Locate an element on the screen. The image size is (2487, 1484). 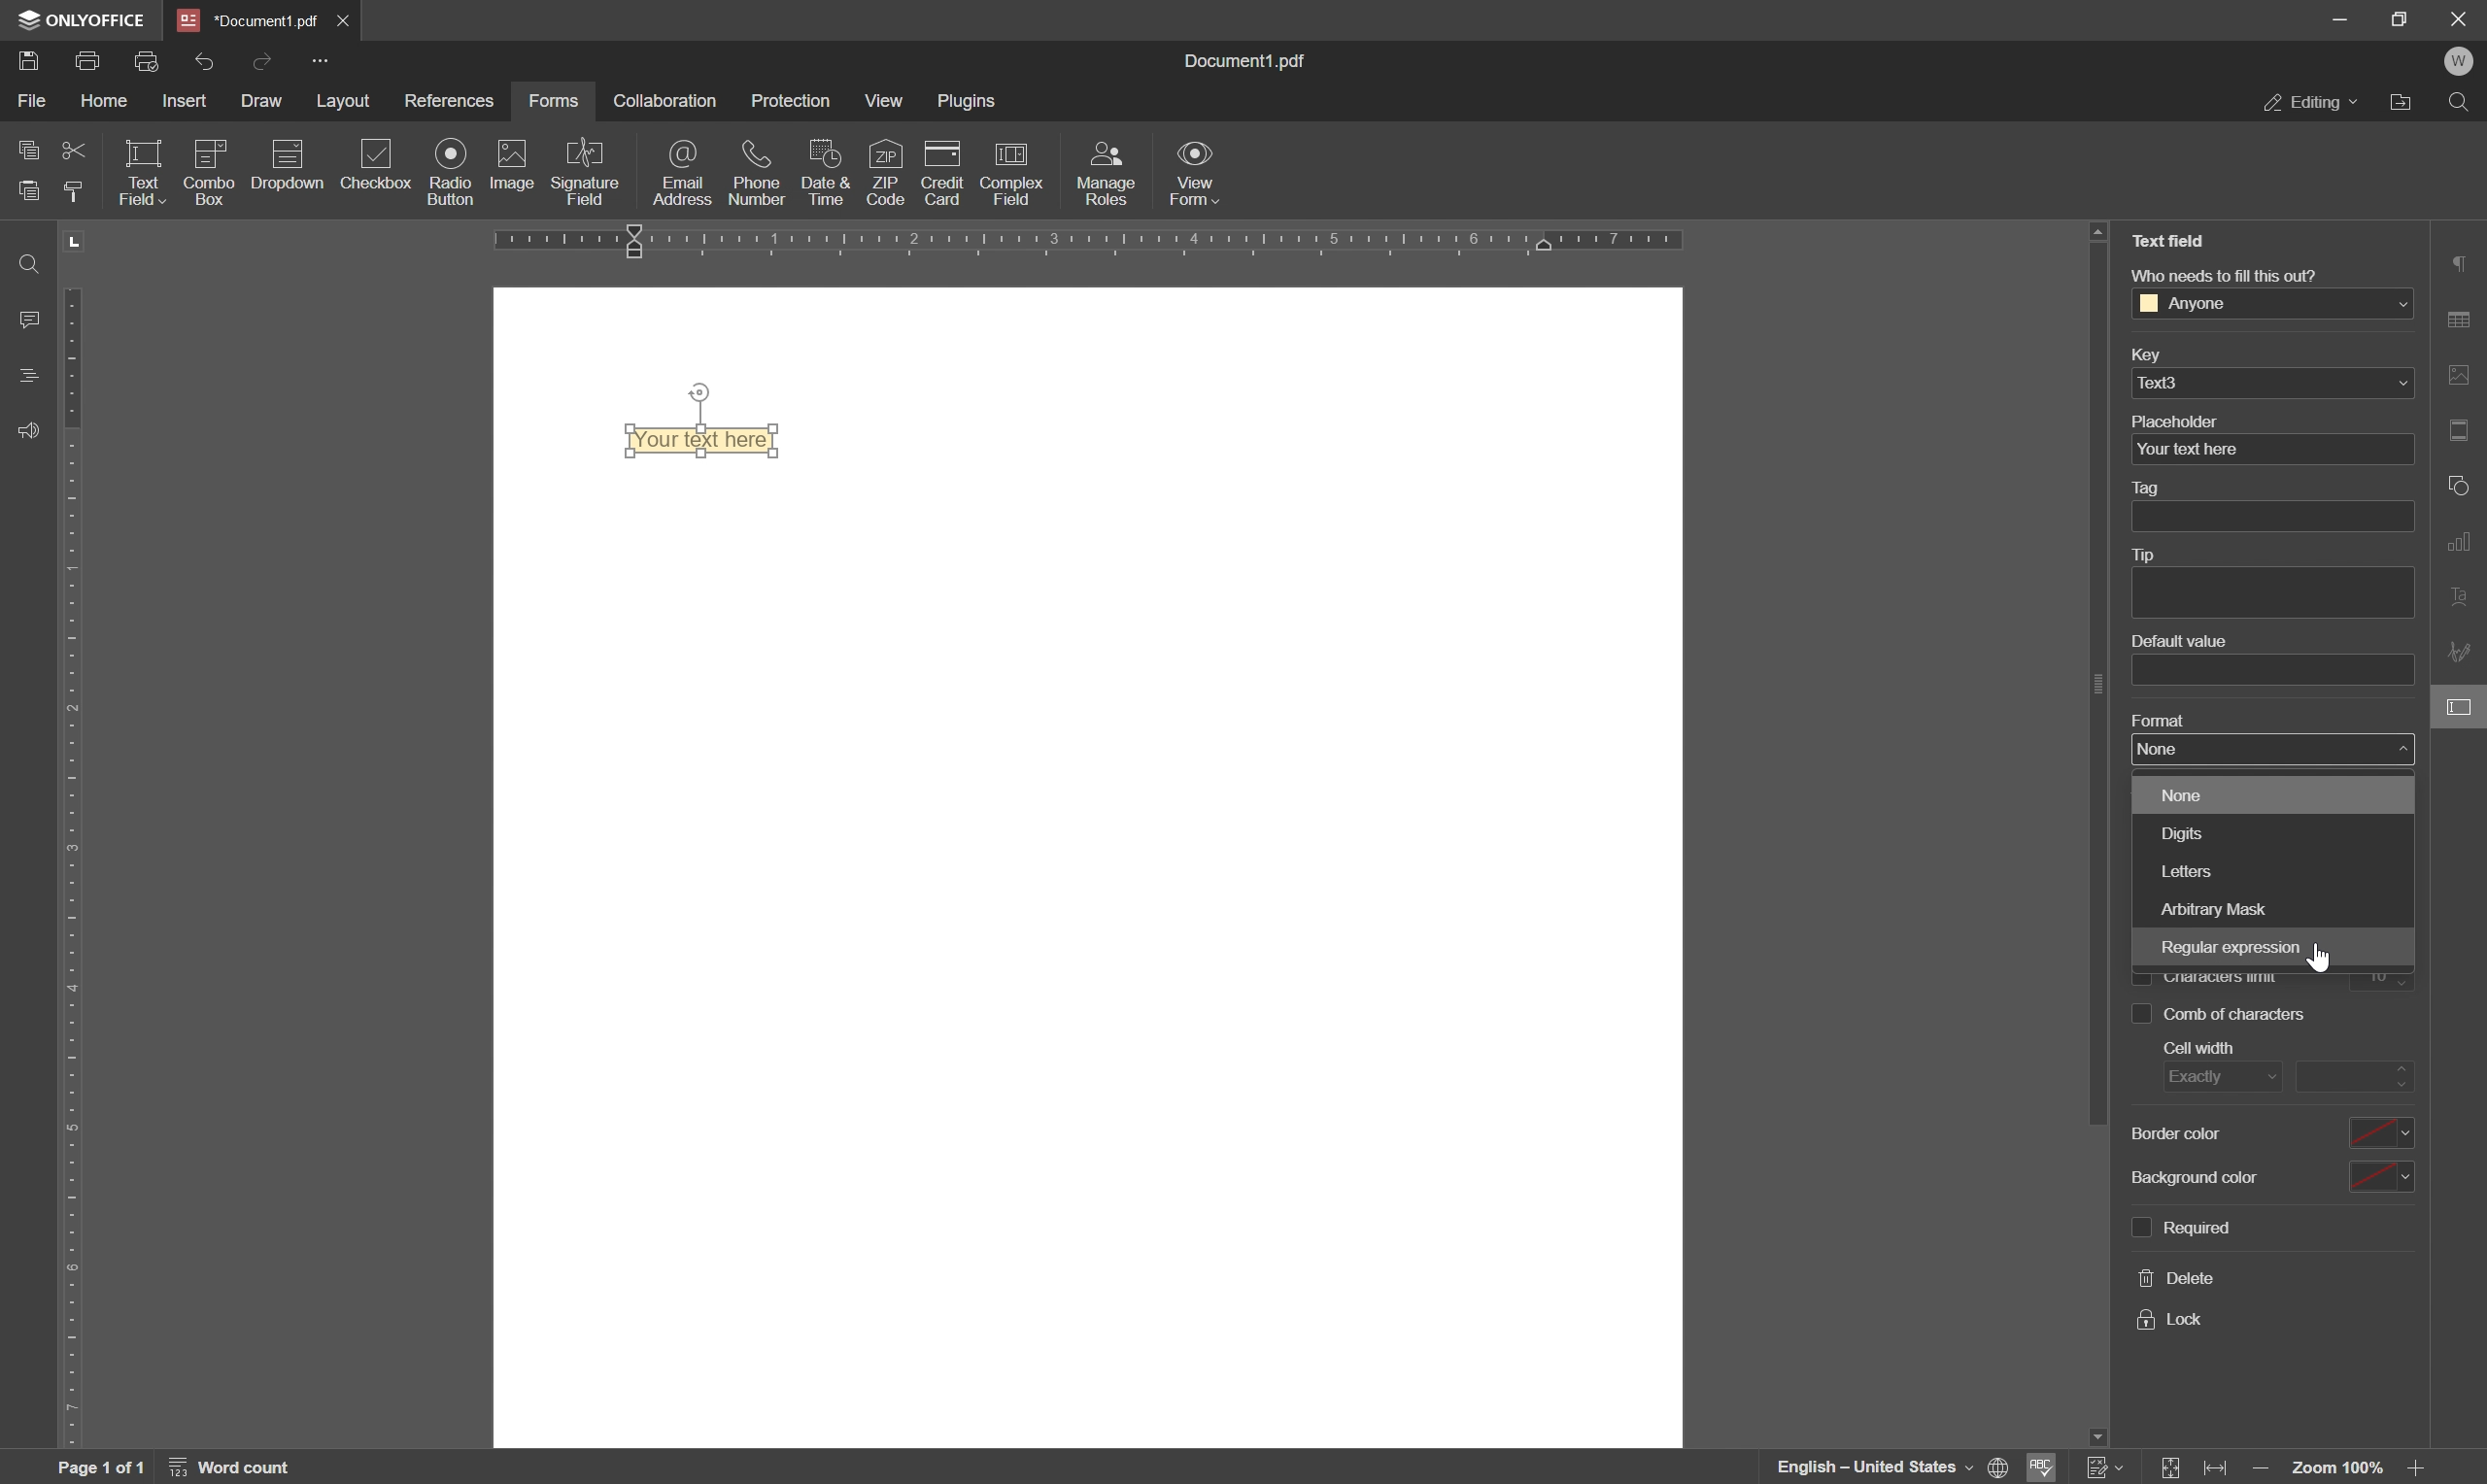
draw is located at coordinates (263, 104).